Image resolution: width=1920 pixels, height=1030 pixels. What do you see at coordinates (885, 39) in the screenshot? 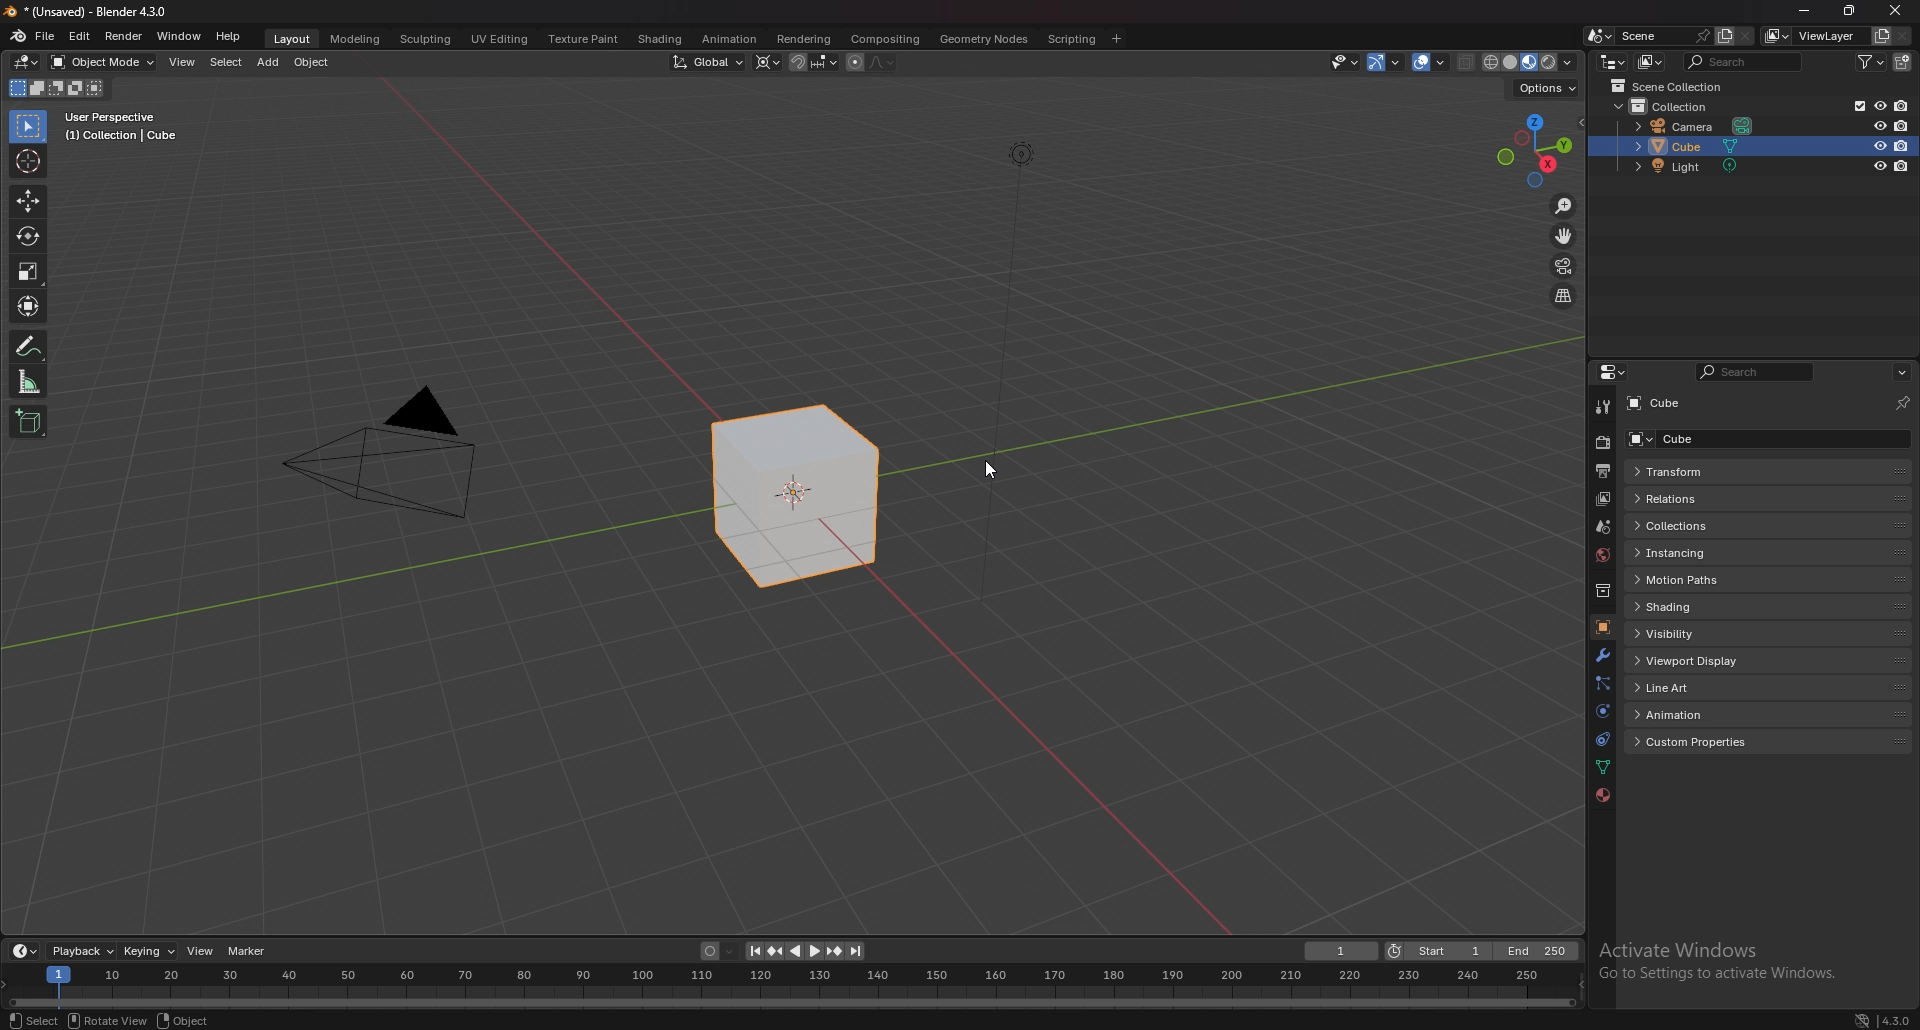
I see `compisiting` at bounding box center [885, 39].